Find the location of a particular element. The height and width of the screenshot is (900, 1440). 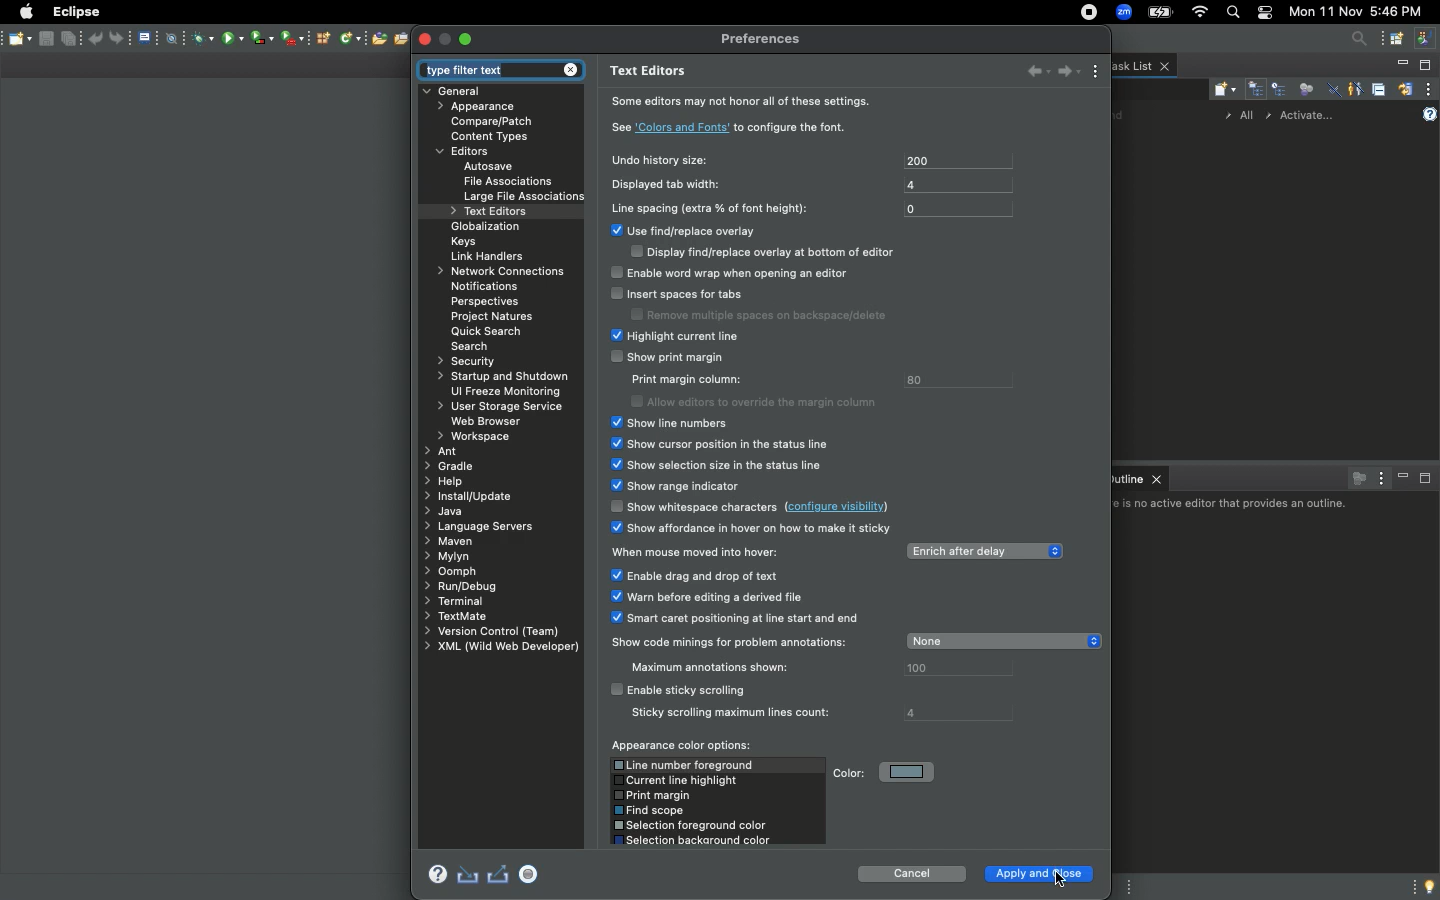

See colors and font to configure the font is located at coordinates (731, 127).